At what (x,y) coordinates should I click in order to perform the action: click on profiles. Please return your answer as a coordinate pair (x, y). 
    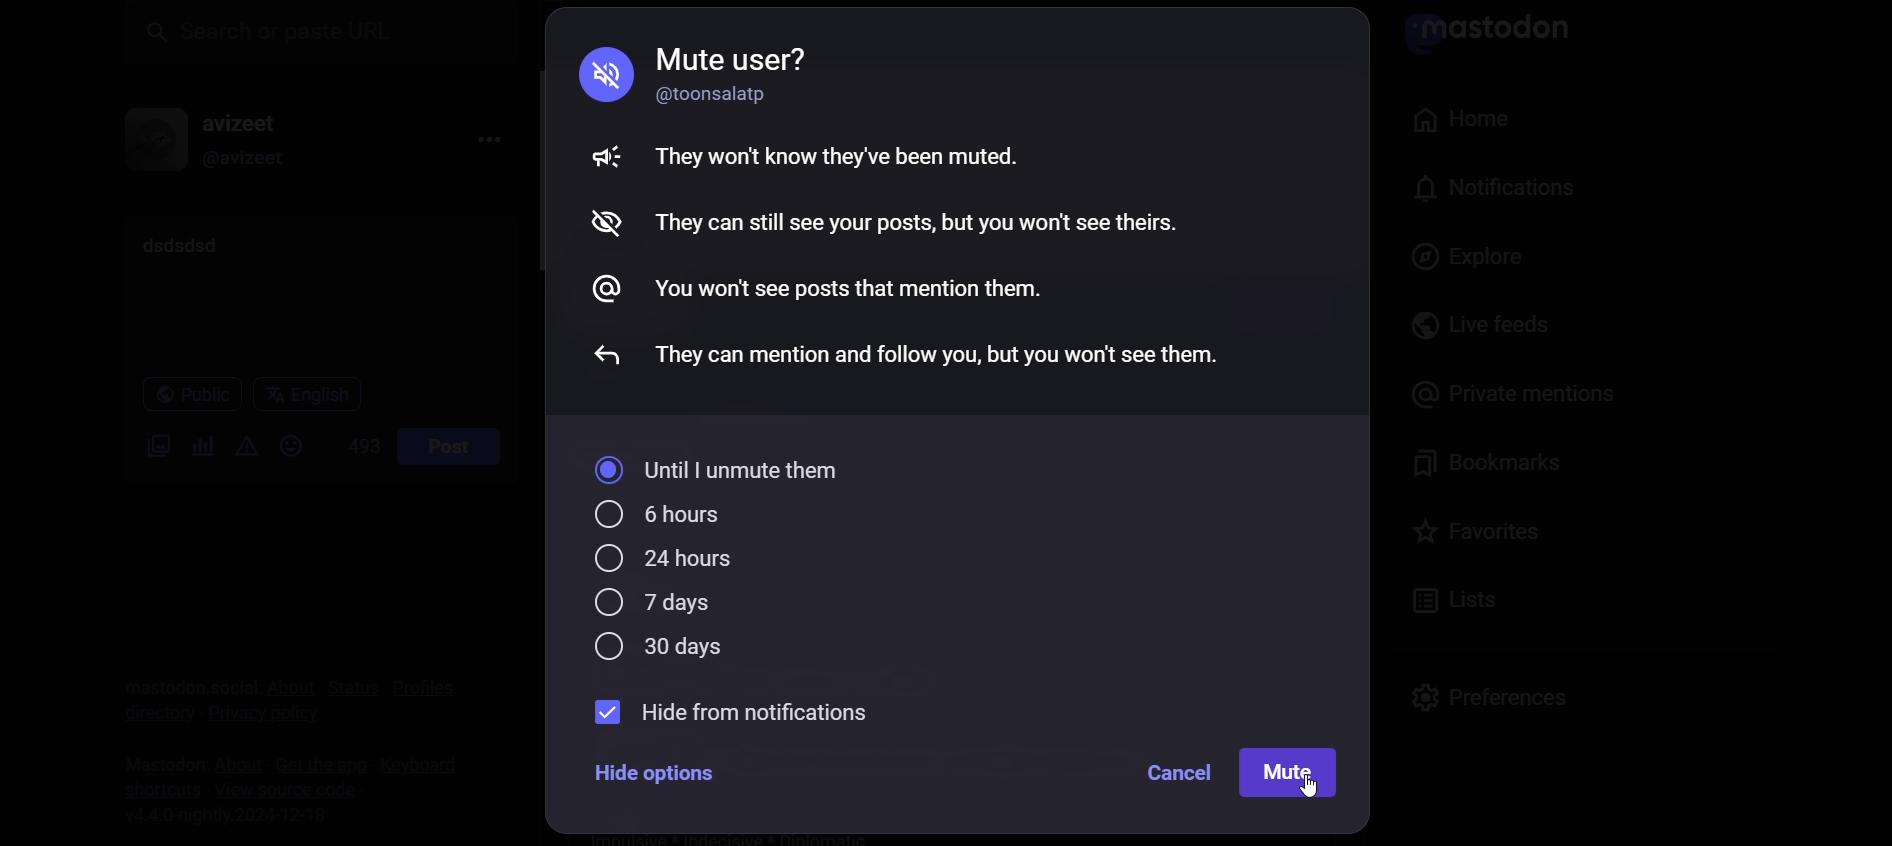
    Looking at the image, I should click on (418, 682).